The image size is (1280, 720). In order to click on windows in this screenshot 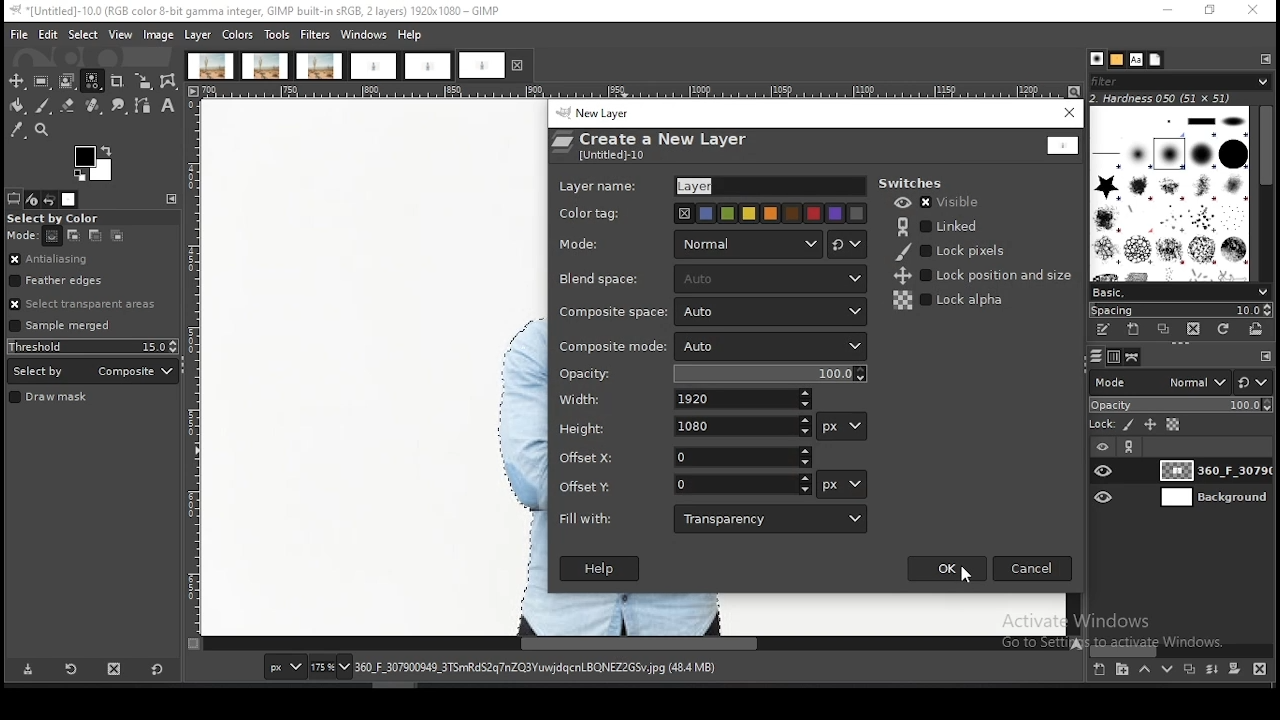, I will do `click(364, 35)`.